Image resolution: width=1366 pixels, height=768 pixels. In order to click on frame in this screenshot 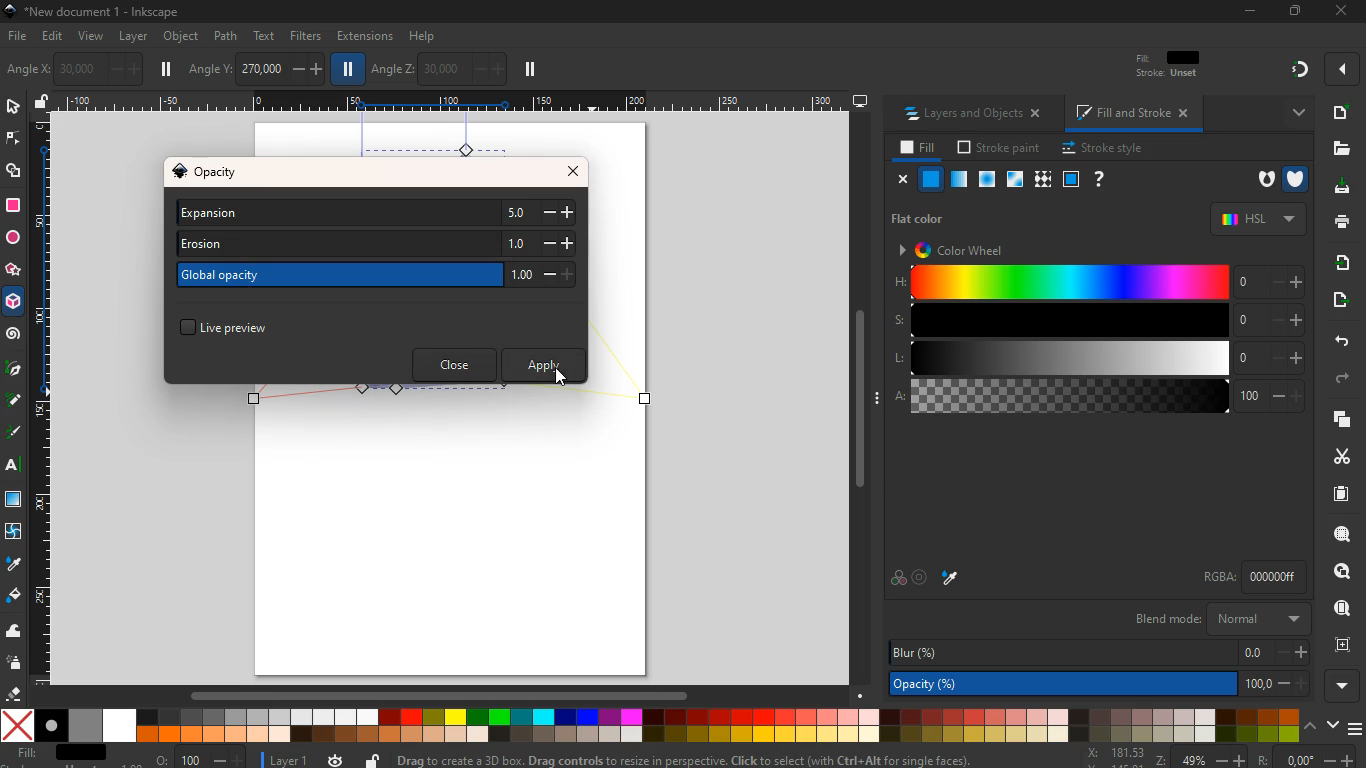, I will do `click(1071, 179)`.